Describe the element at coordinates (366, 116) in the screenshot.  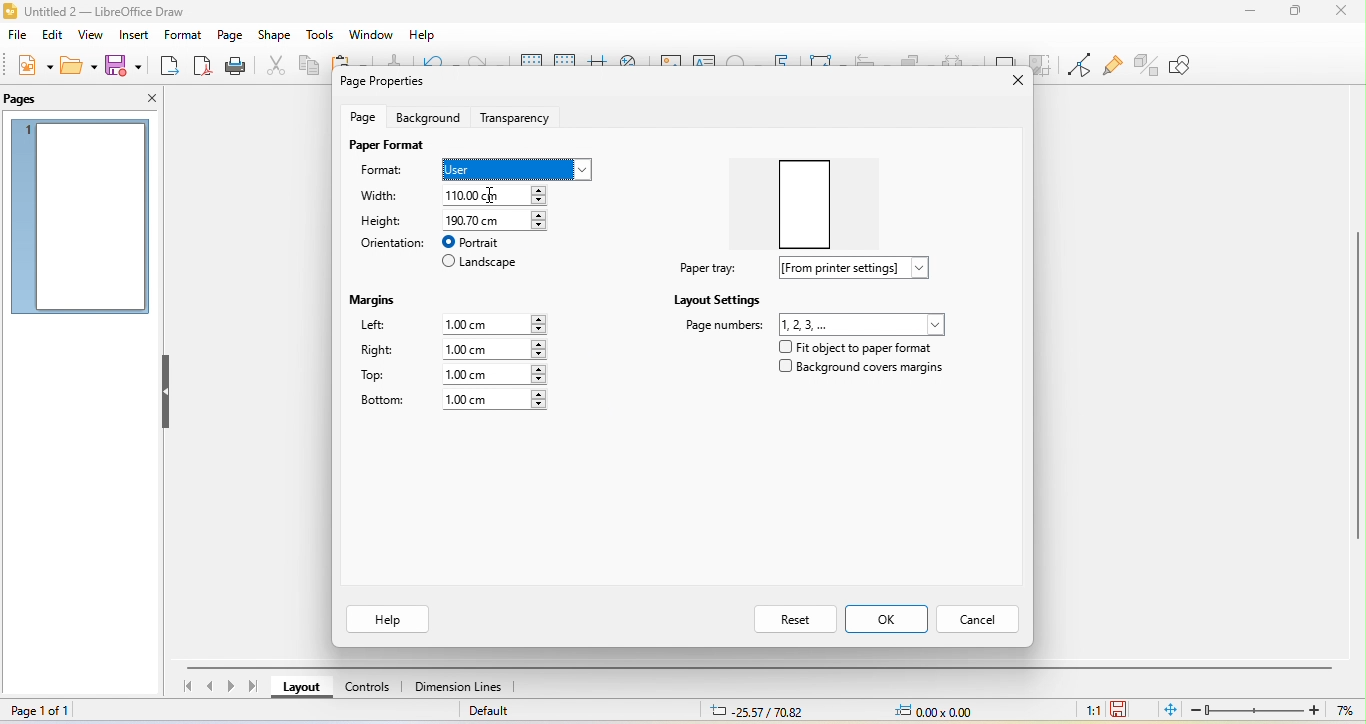
I see `page` at that location.